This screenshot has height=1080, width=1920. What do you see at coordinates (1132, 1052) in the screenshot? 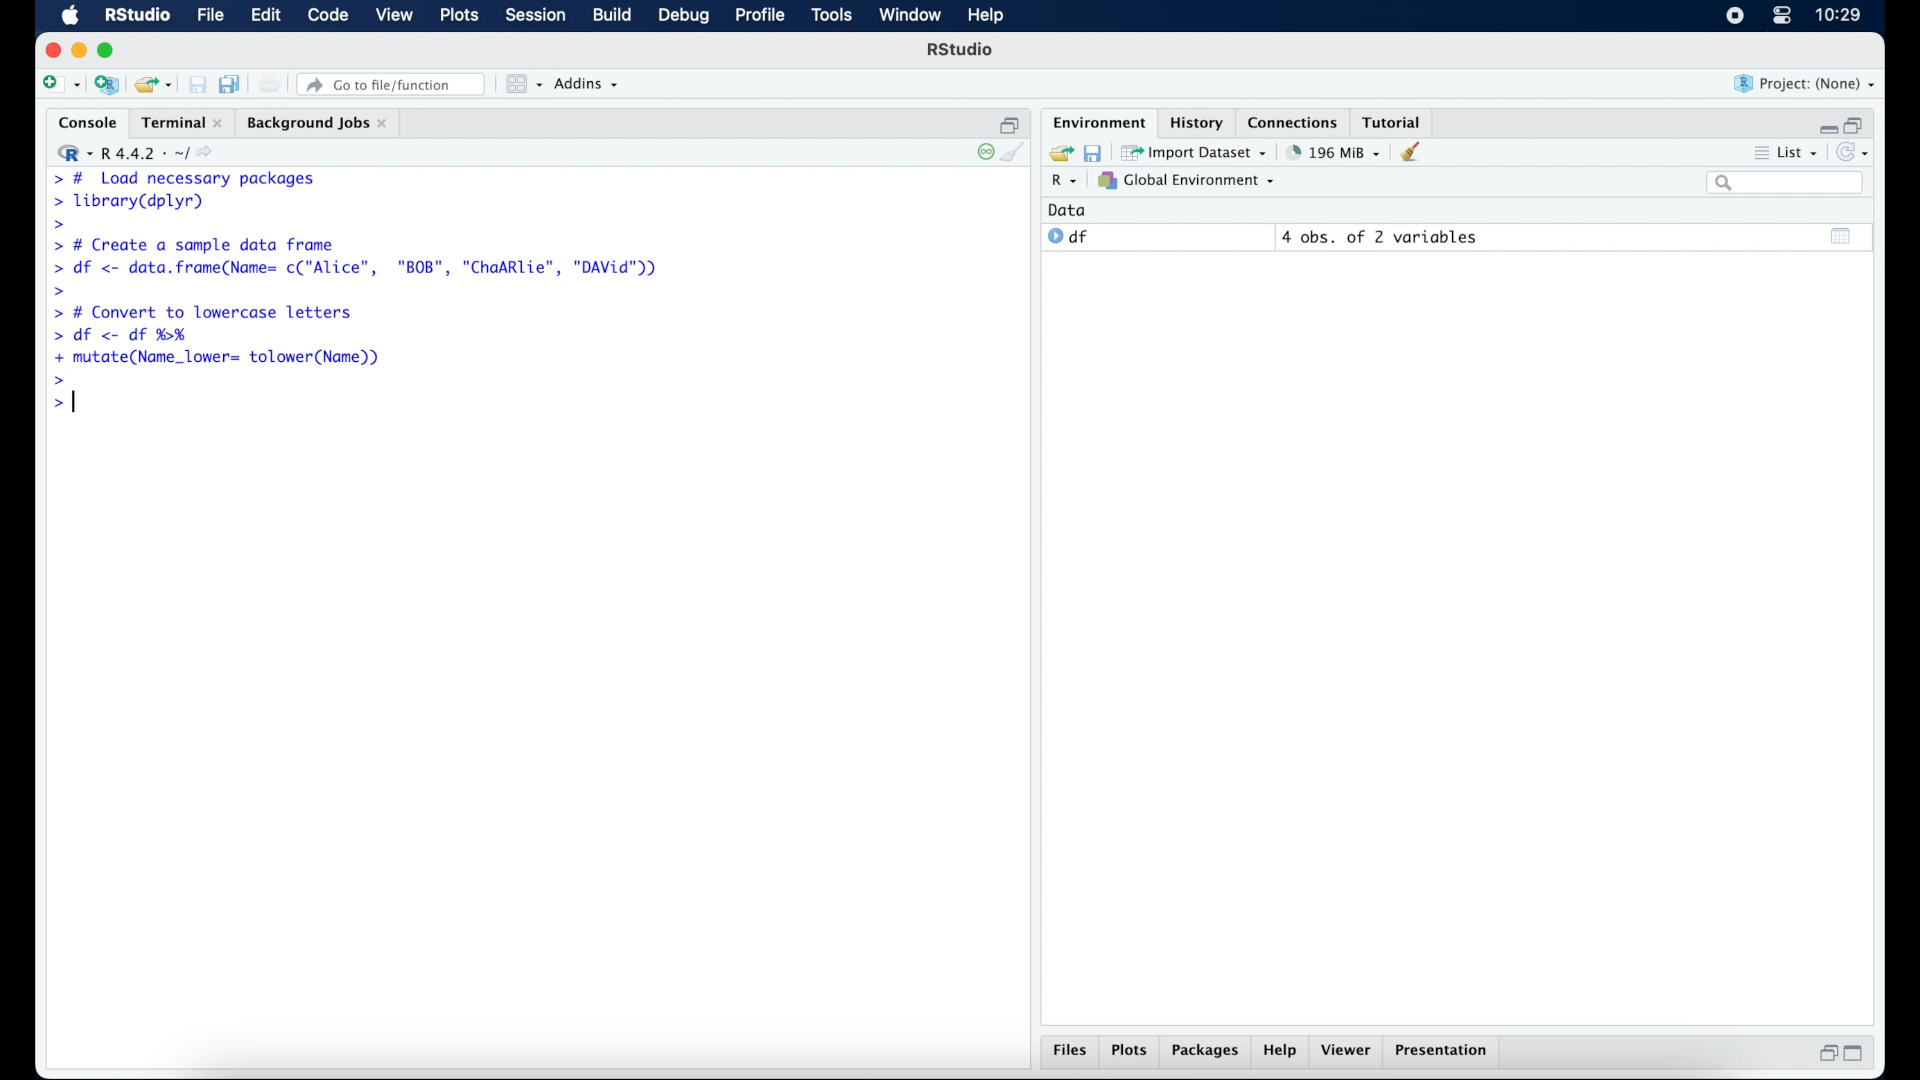
I see `plots` at bounding box center [1132, 1052].